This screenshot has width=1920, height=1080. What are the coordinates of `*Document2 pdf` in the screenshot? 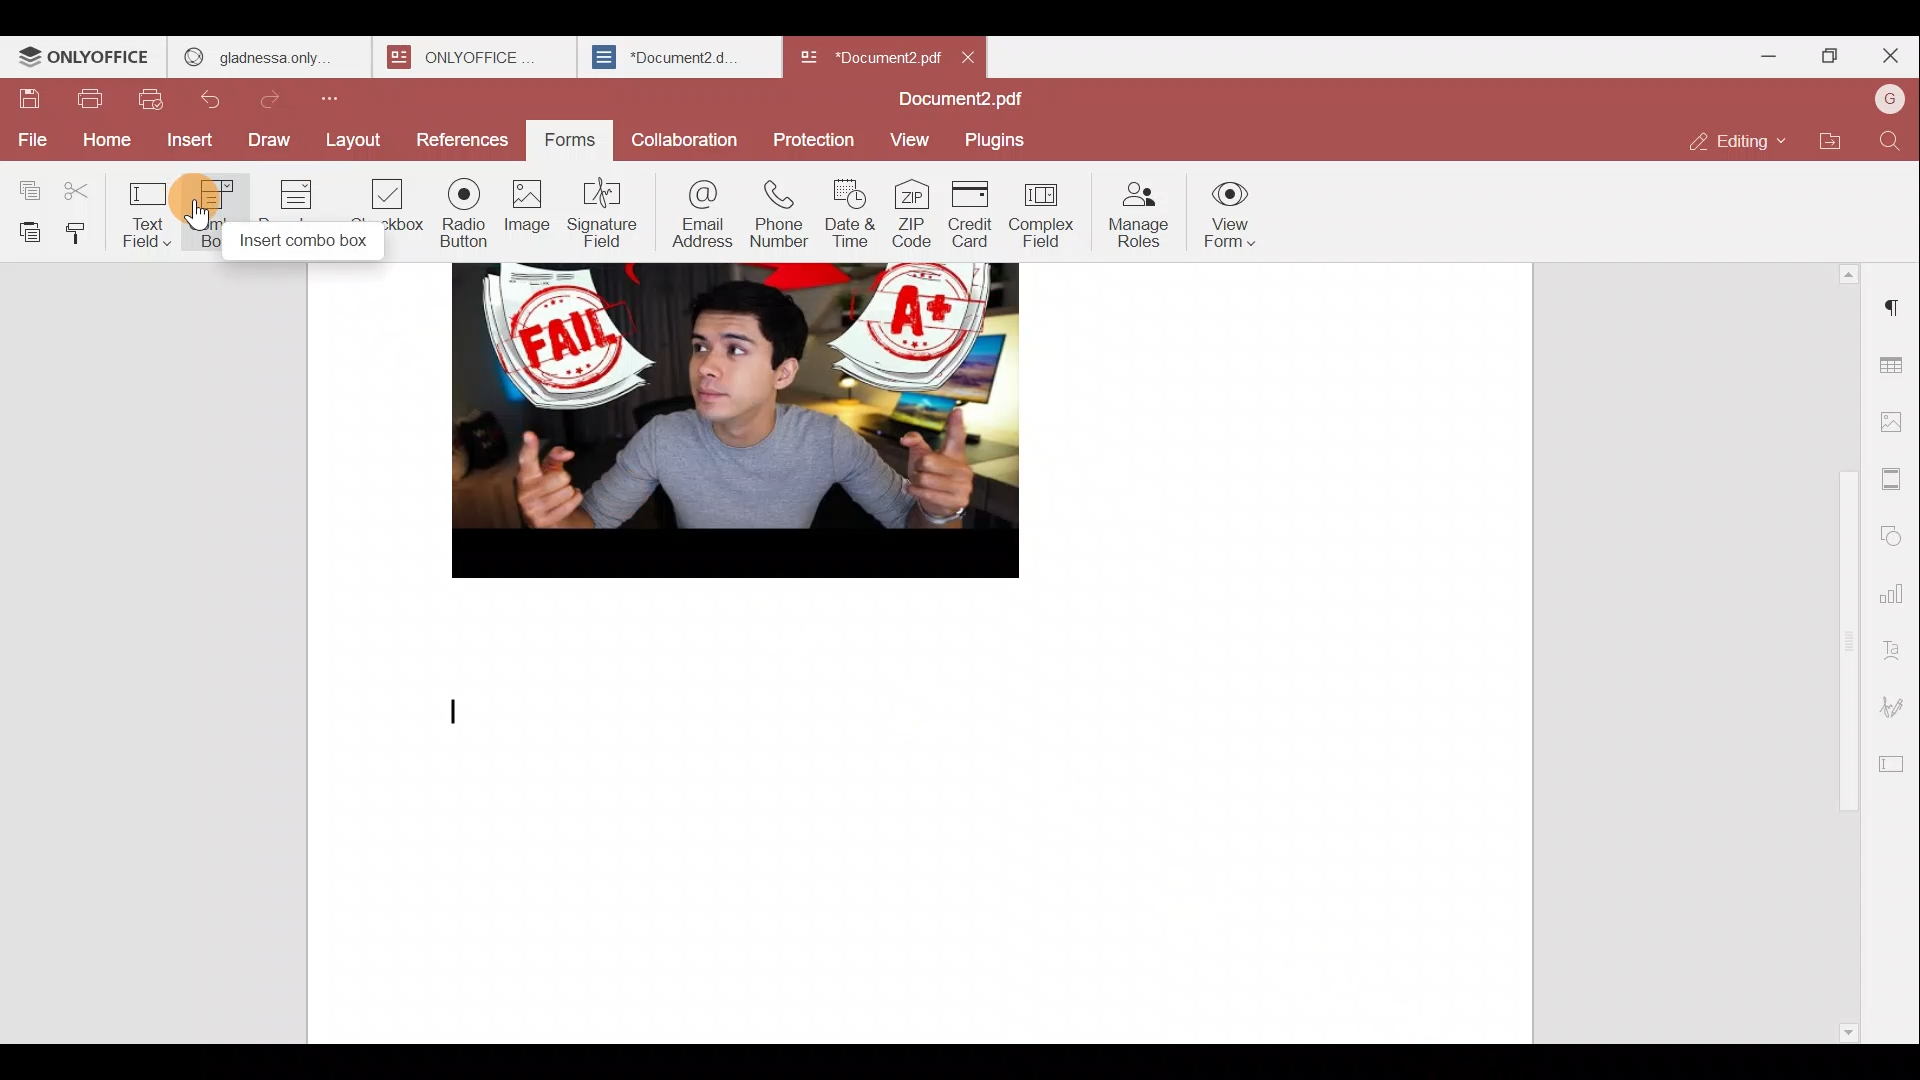 It's located at (868, 55).